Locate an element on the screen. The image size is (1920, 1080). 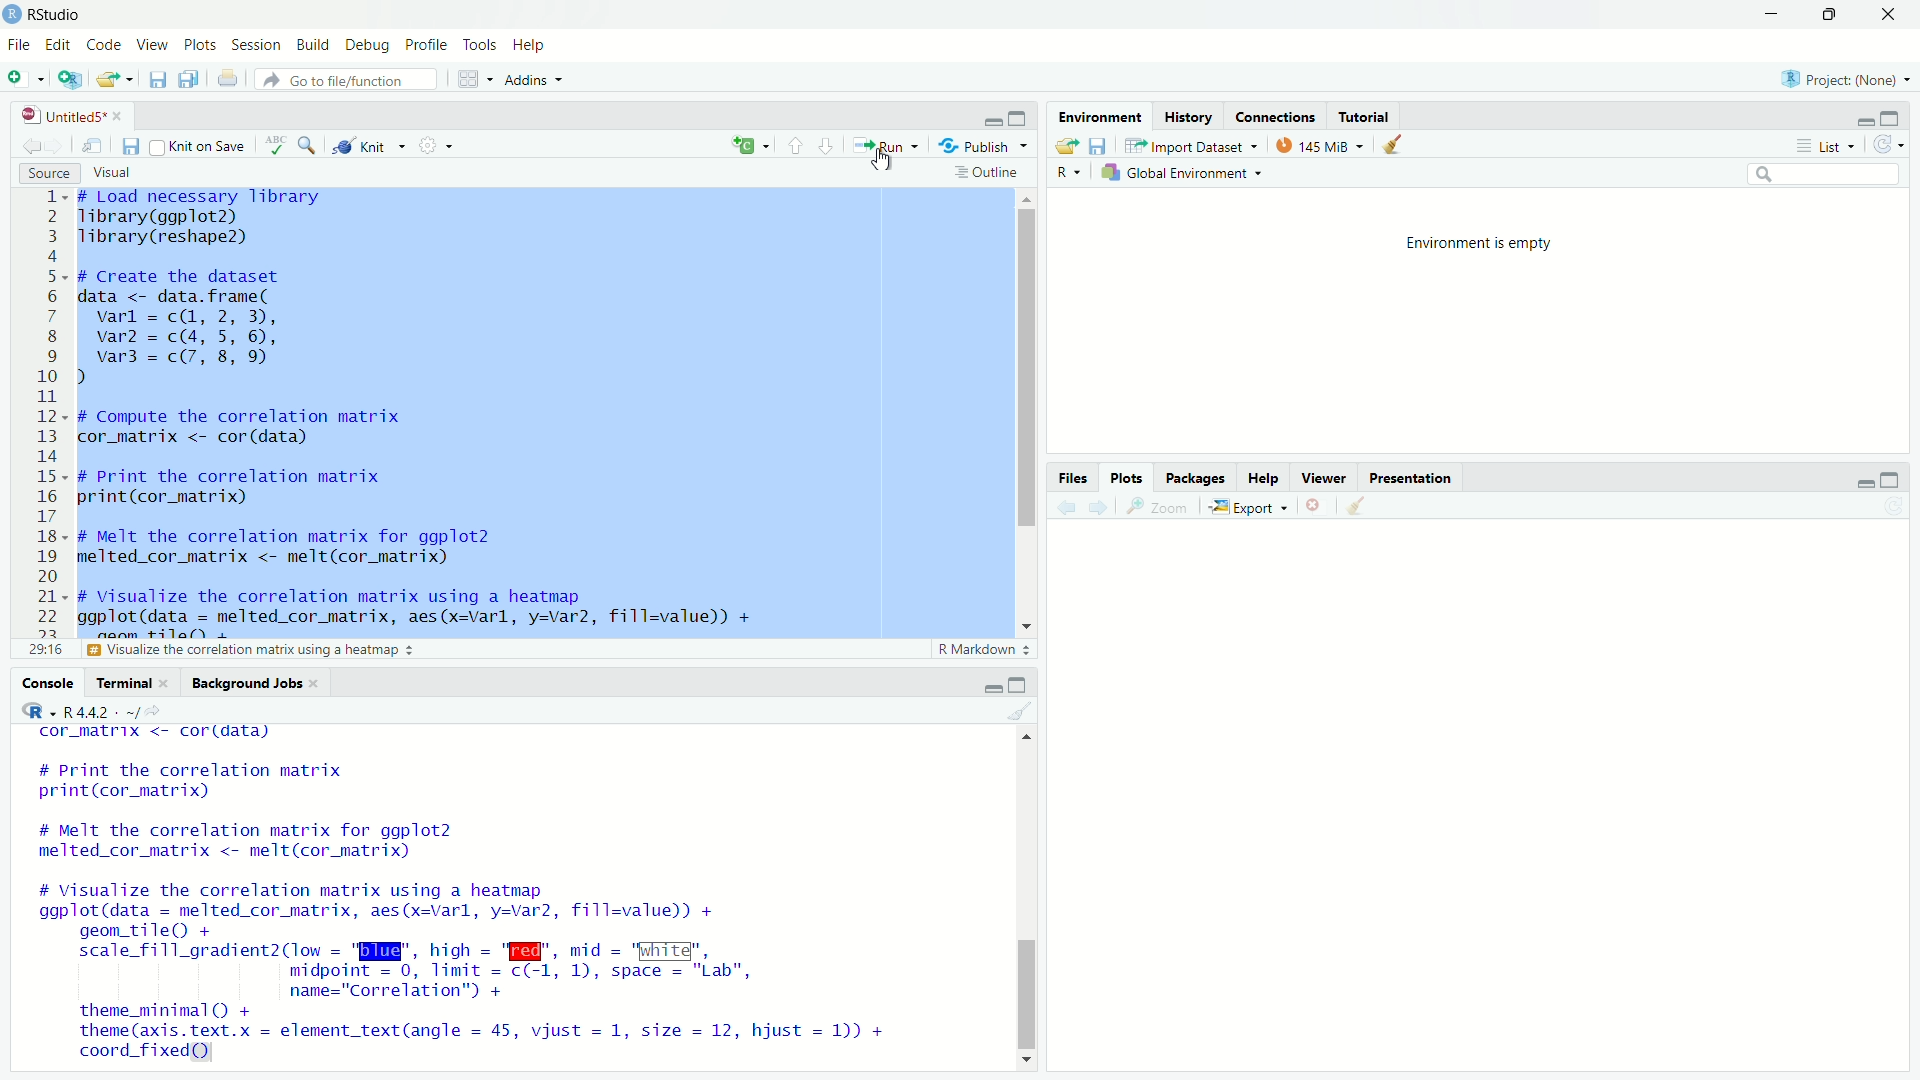
go forward is located at coordinates (60, 145).